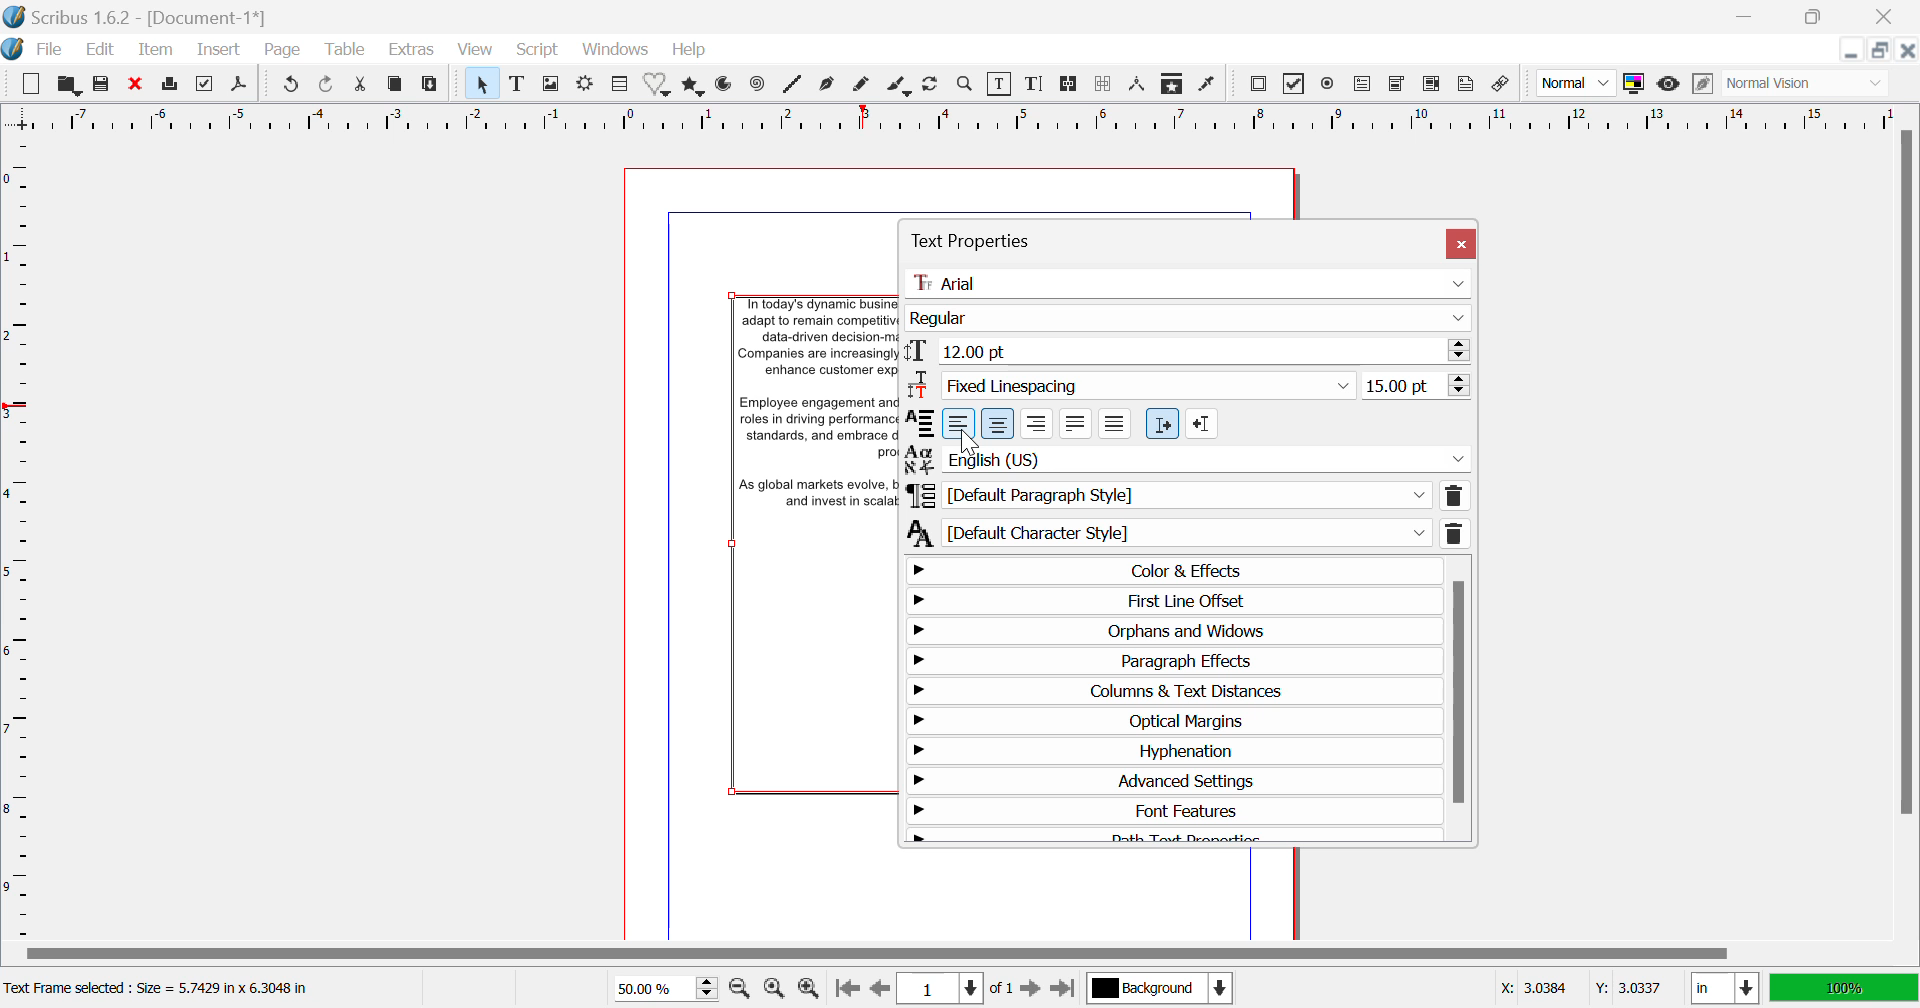 The height and width of the screenshot is (1008, 1920). Describe the element at coordinates (1327, 84) in the screenshot. I see `Pdf Radio Button` at that location.